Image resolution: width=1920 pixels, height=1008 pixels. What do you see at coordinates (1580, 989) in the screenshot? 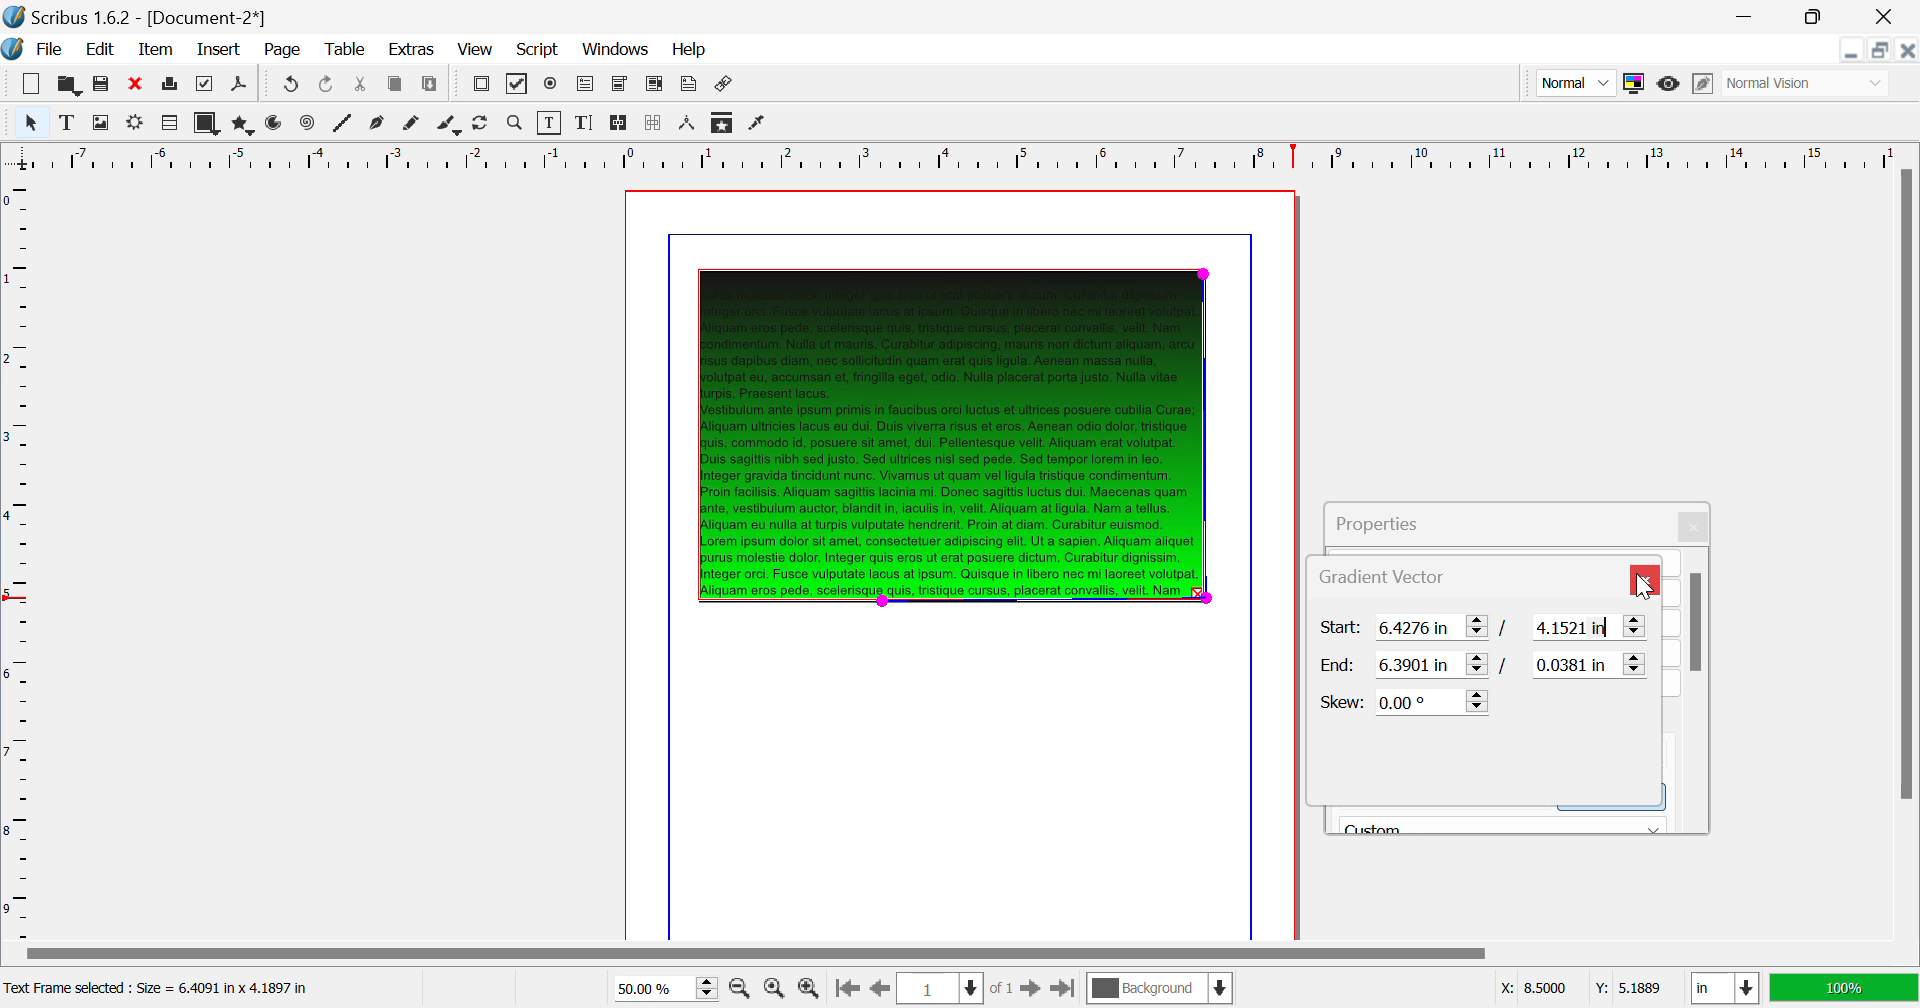
I see `Cursor Coordinates` at bounding box center [1580, 989].